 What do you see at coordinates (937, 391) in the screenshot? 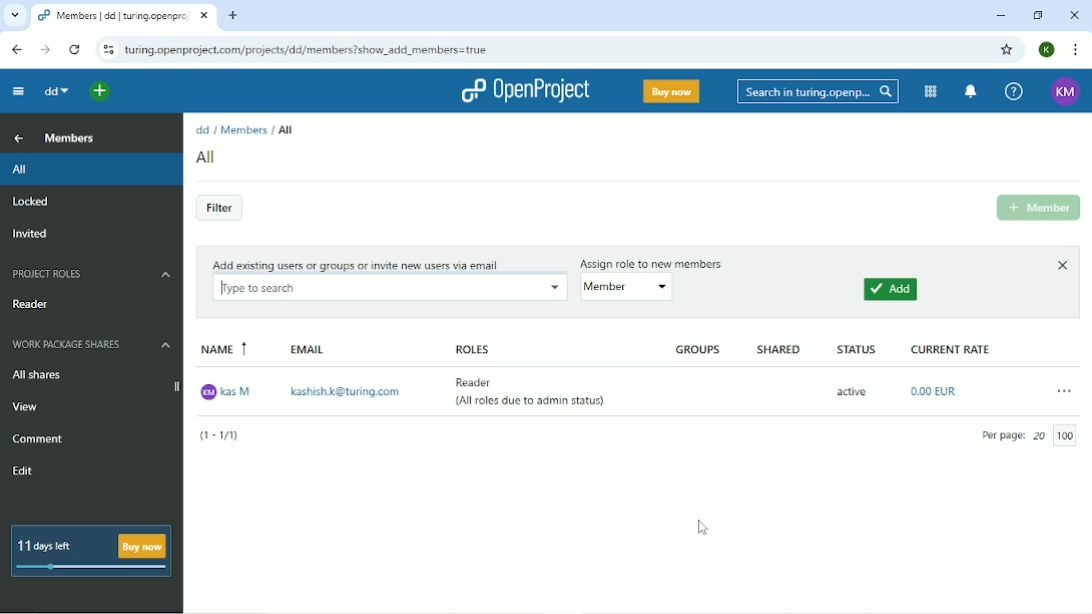
I see `0.00EUR` at bounding box center [937, 391].